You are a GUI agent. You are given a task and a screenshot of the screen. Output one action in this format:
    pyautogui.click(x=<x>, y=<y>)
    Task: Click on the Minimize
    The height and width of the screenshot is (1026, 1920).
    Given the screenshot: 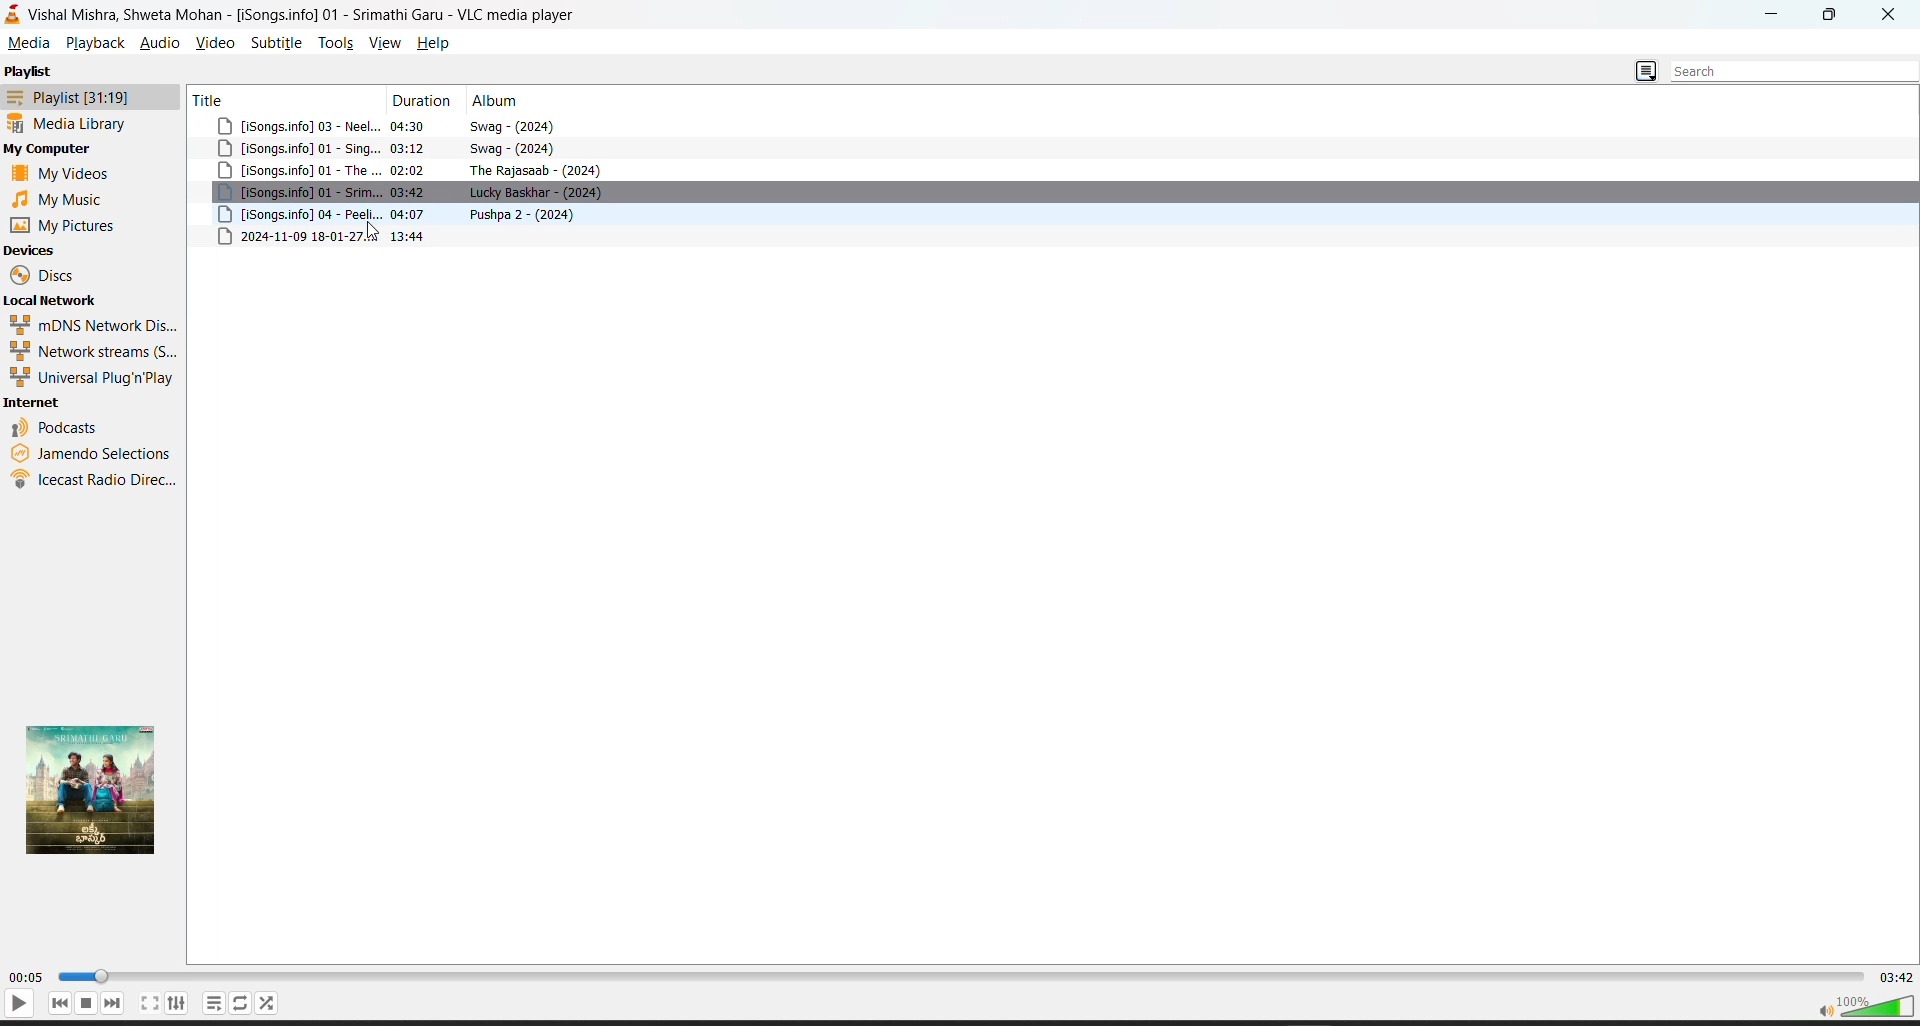 What is the action you would take?
    pyautogui.click(x=1772, y=14)
    